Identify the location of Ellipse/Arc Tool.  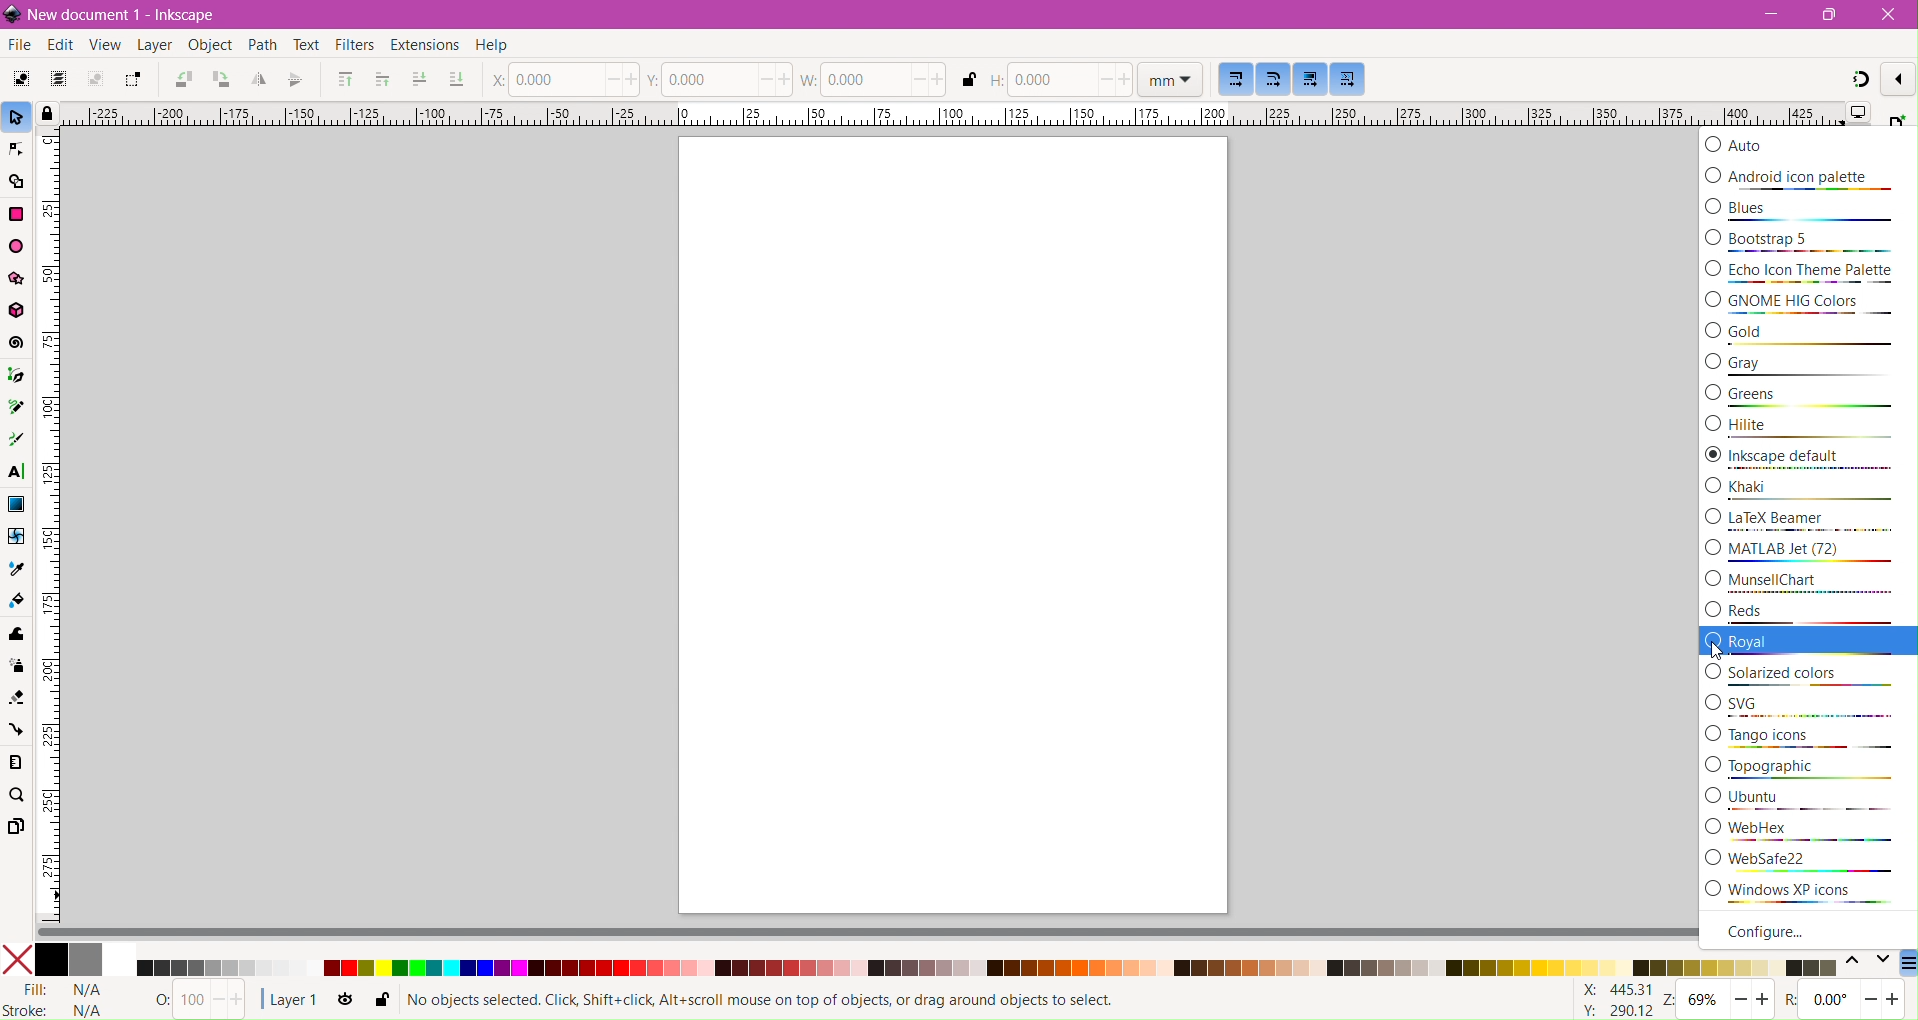
(18, 246).